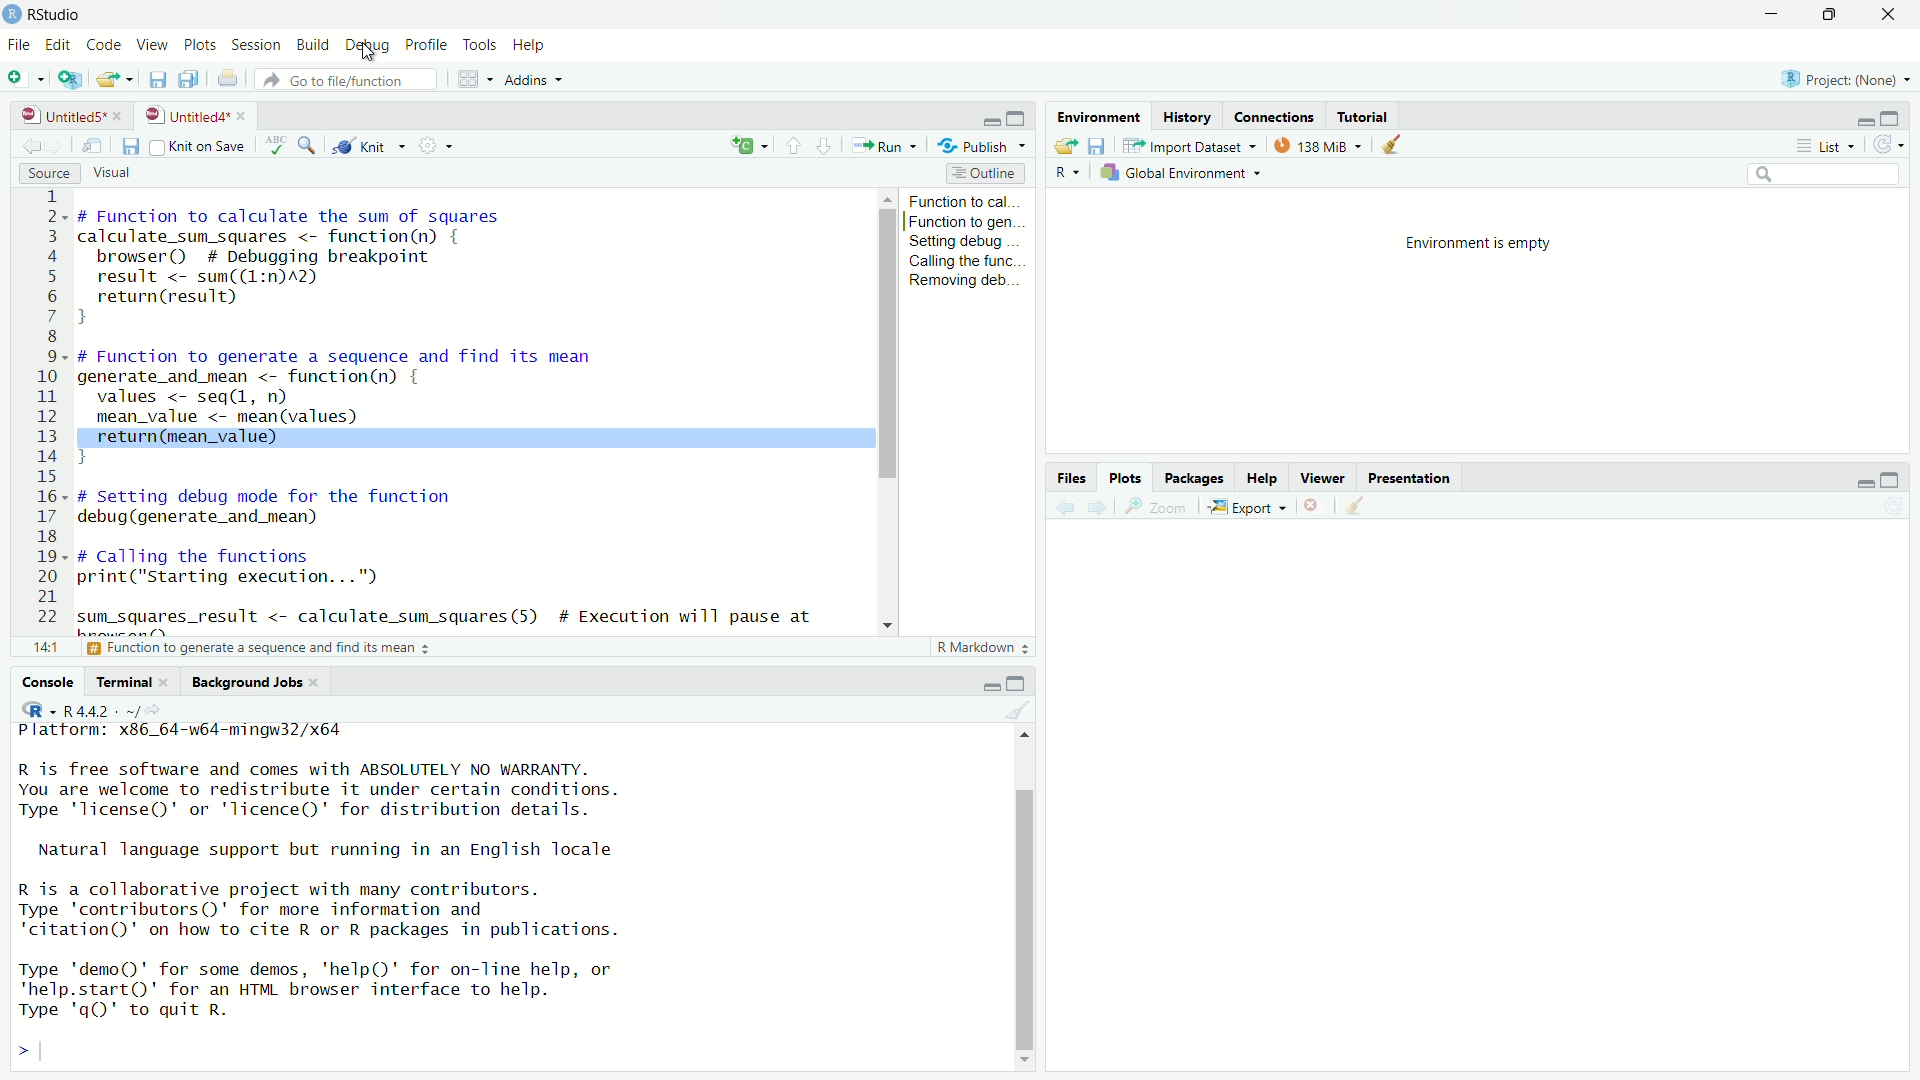 The height and width of the screenshot is (1080, 1920). What do you see at coordinates (202, 43) in the screenshot?
I see `plots` at bounding box center [202, 43].